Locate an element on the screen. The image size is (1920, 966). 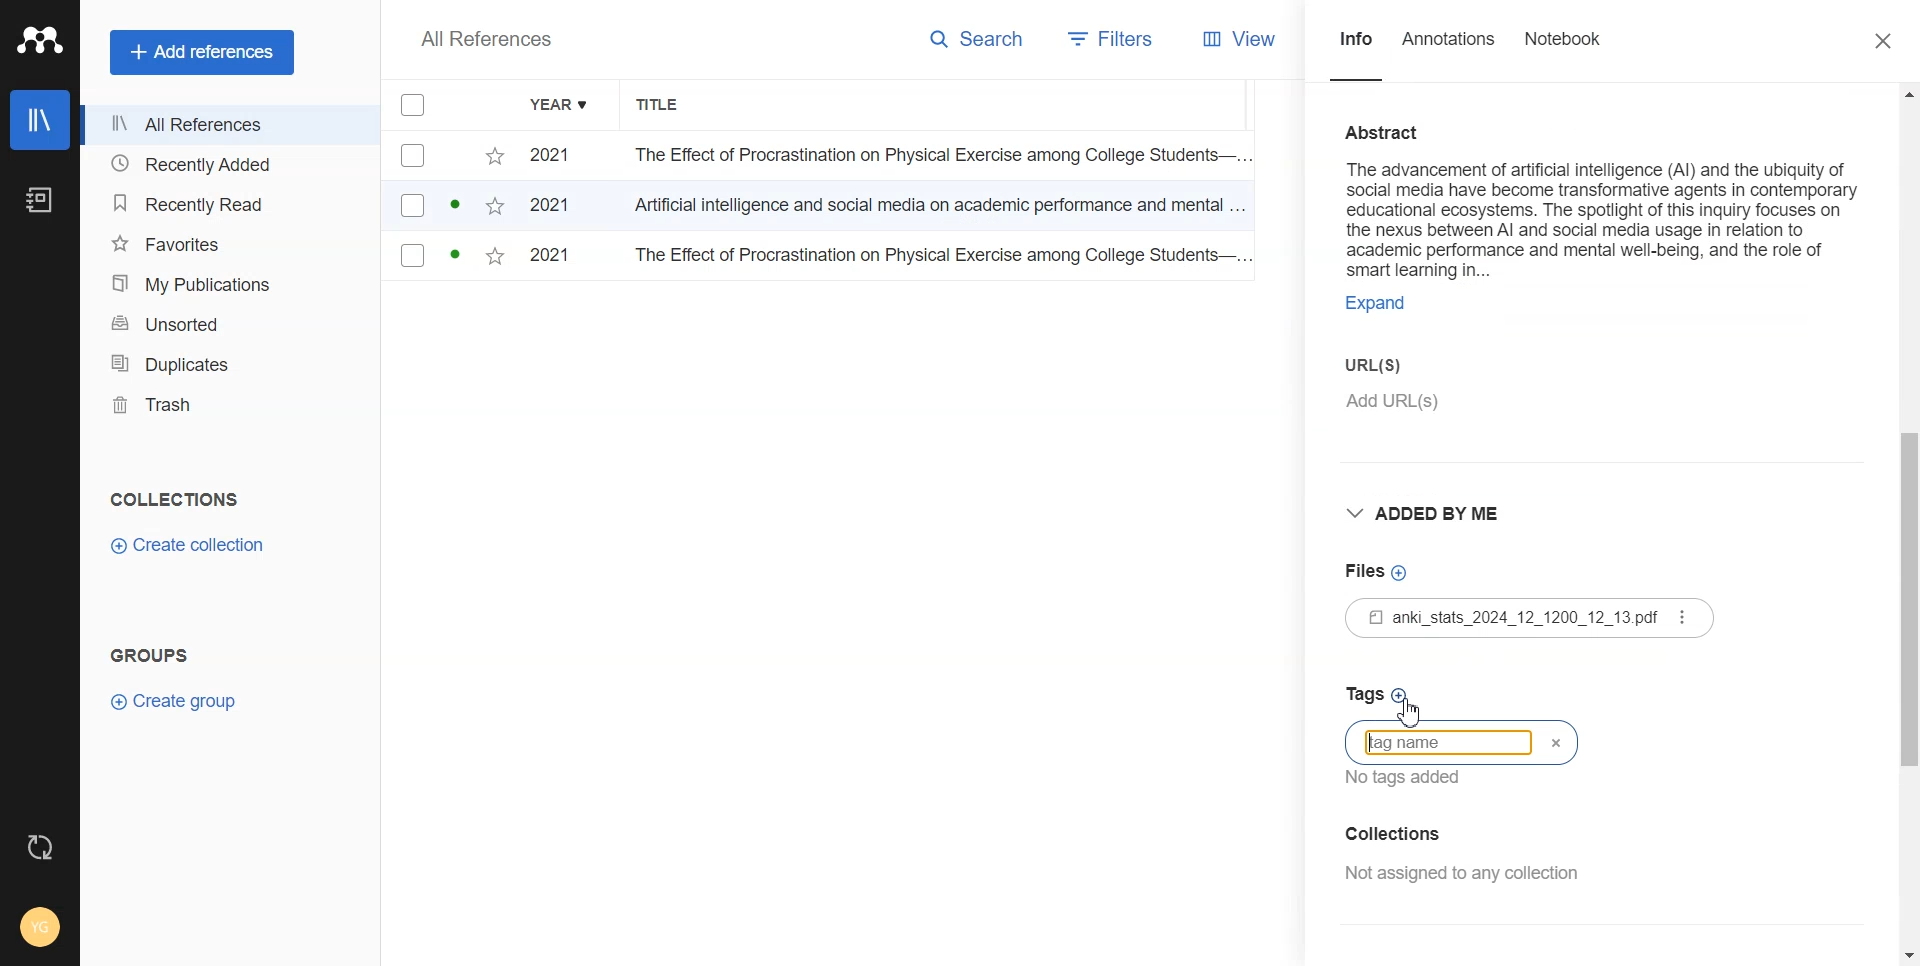
Auto sync is located at coordinates (40, 846).